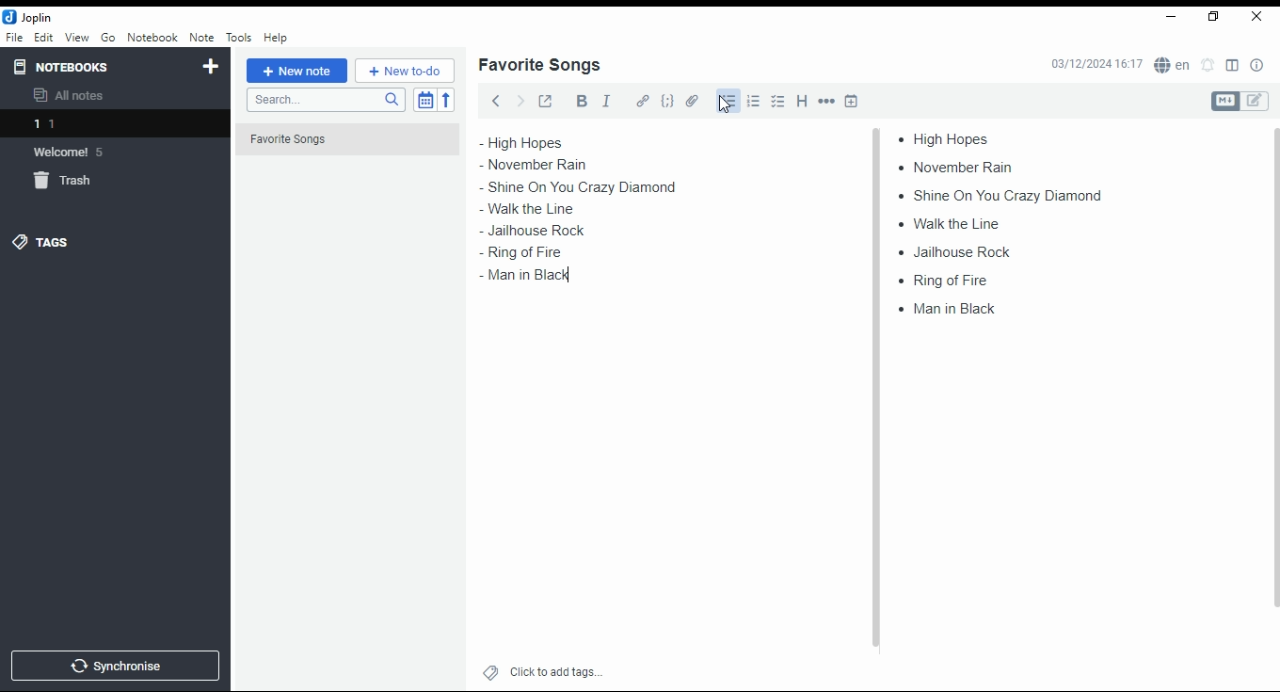  I want to click on november rain, so click(548, 165).